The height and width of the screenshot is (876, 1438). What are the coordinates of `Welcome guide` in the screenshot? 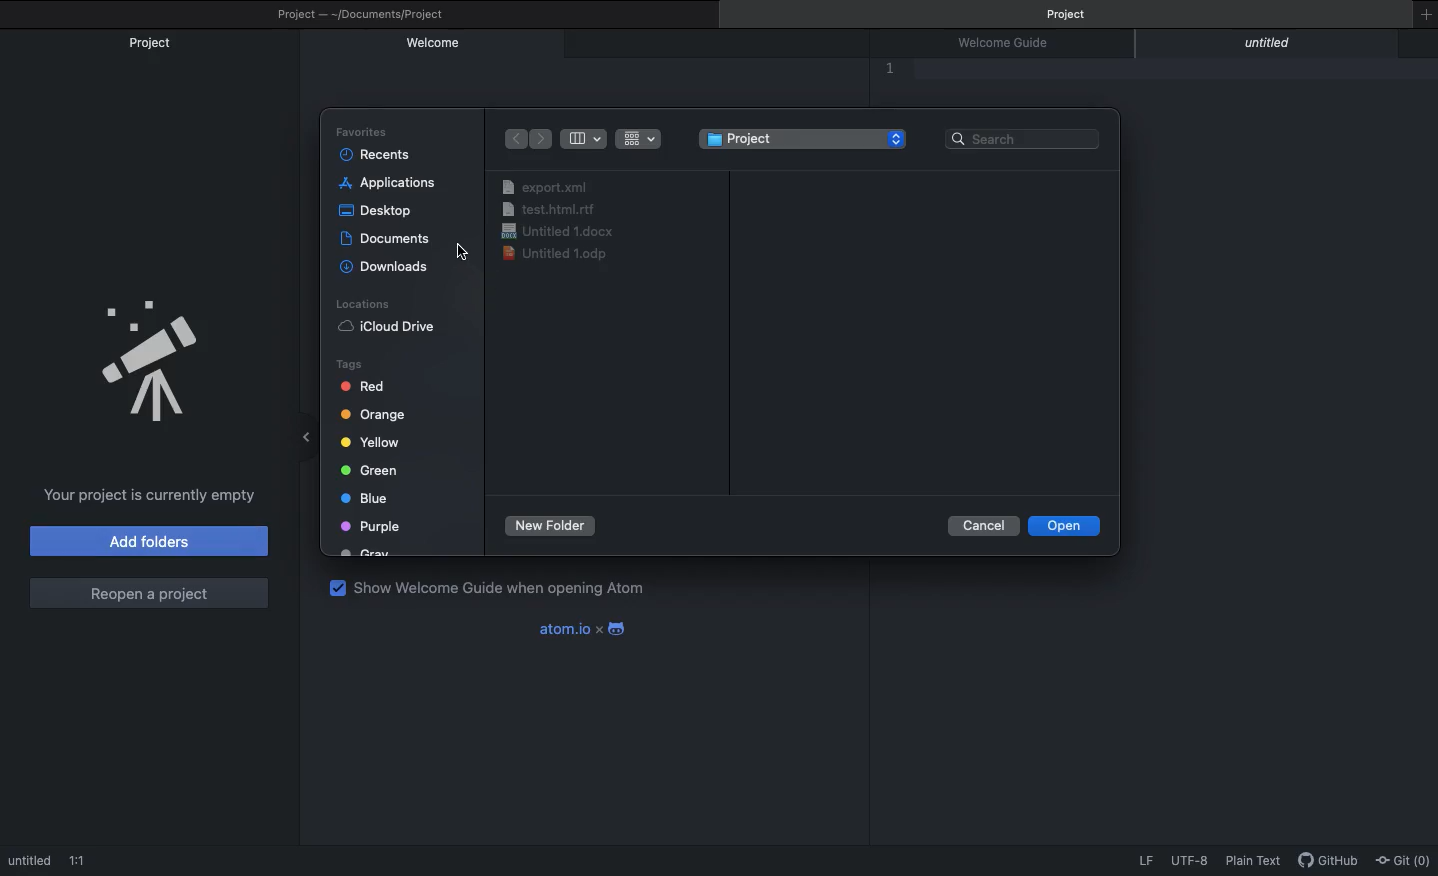 It's located at (1013, 44).